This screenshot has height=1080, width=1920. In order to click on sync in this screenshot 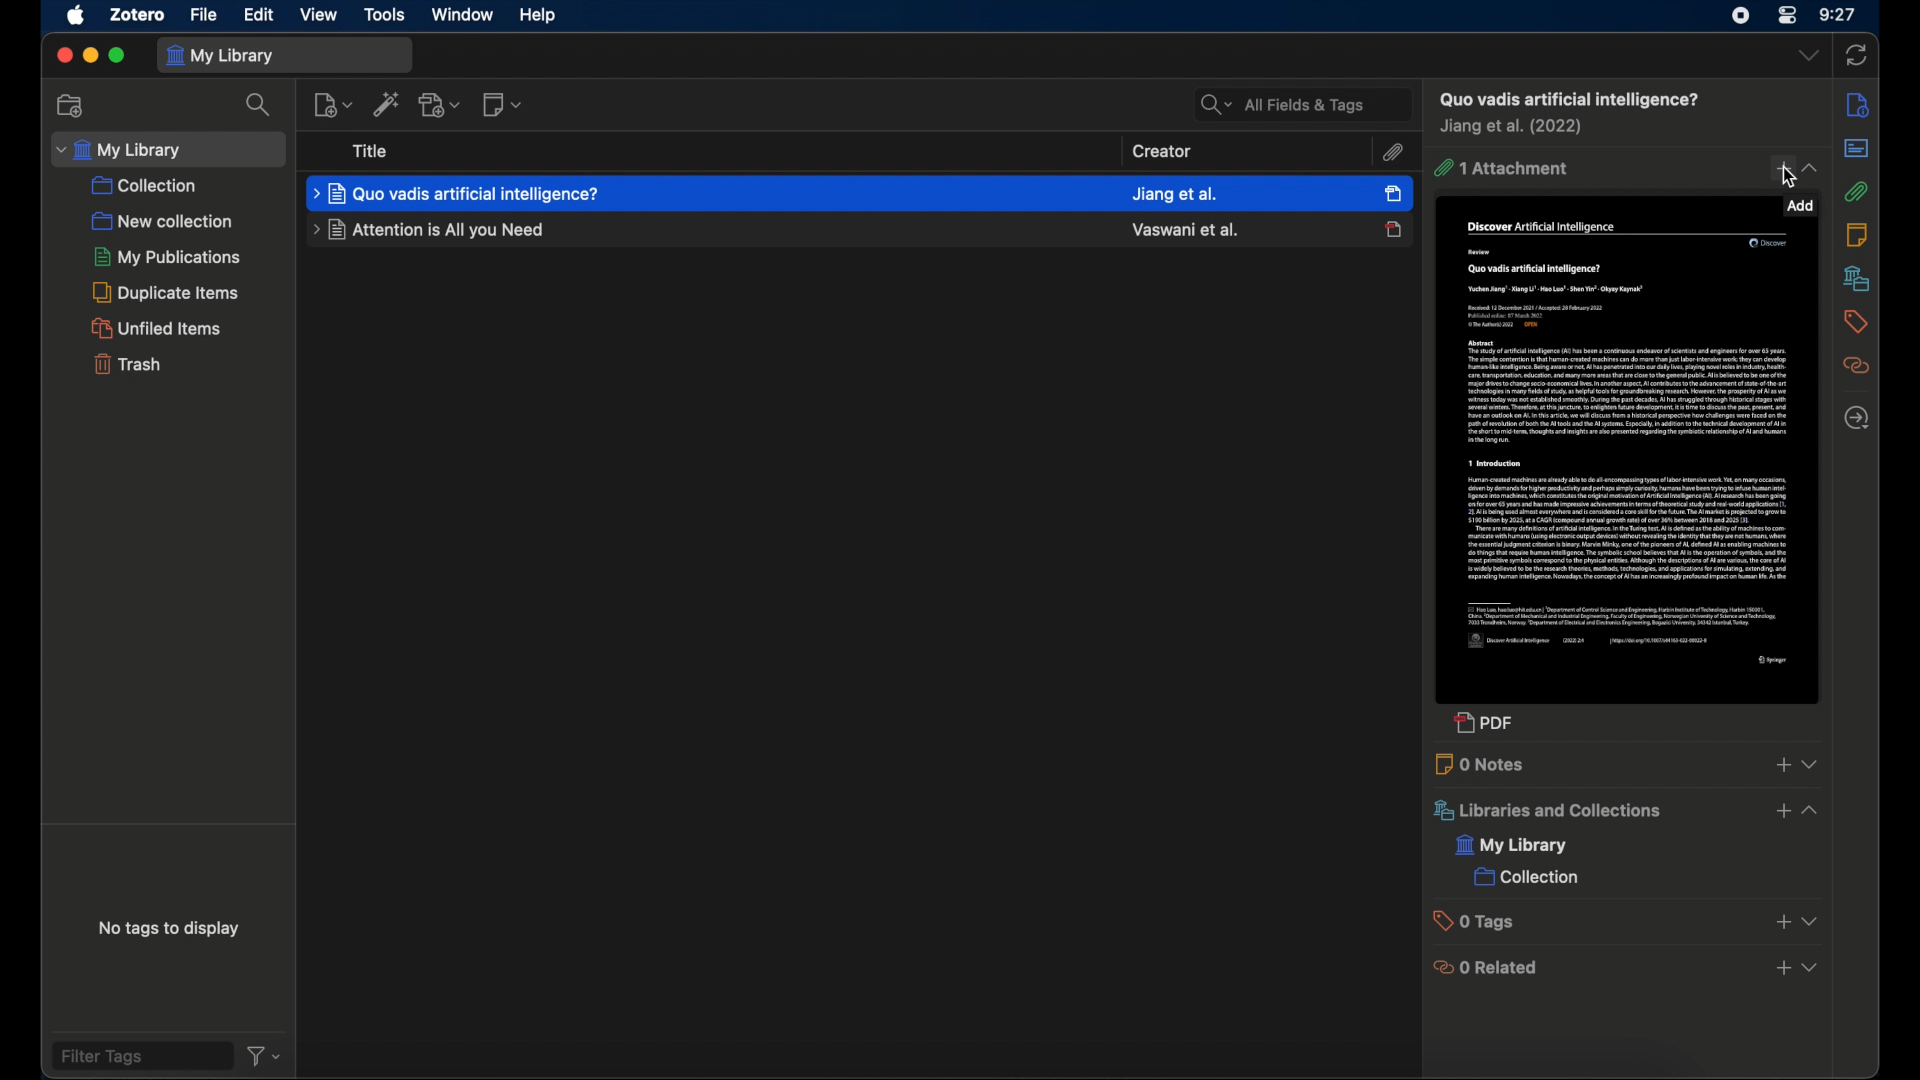, I will do `click(1856, 54)`.